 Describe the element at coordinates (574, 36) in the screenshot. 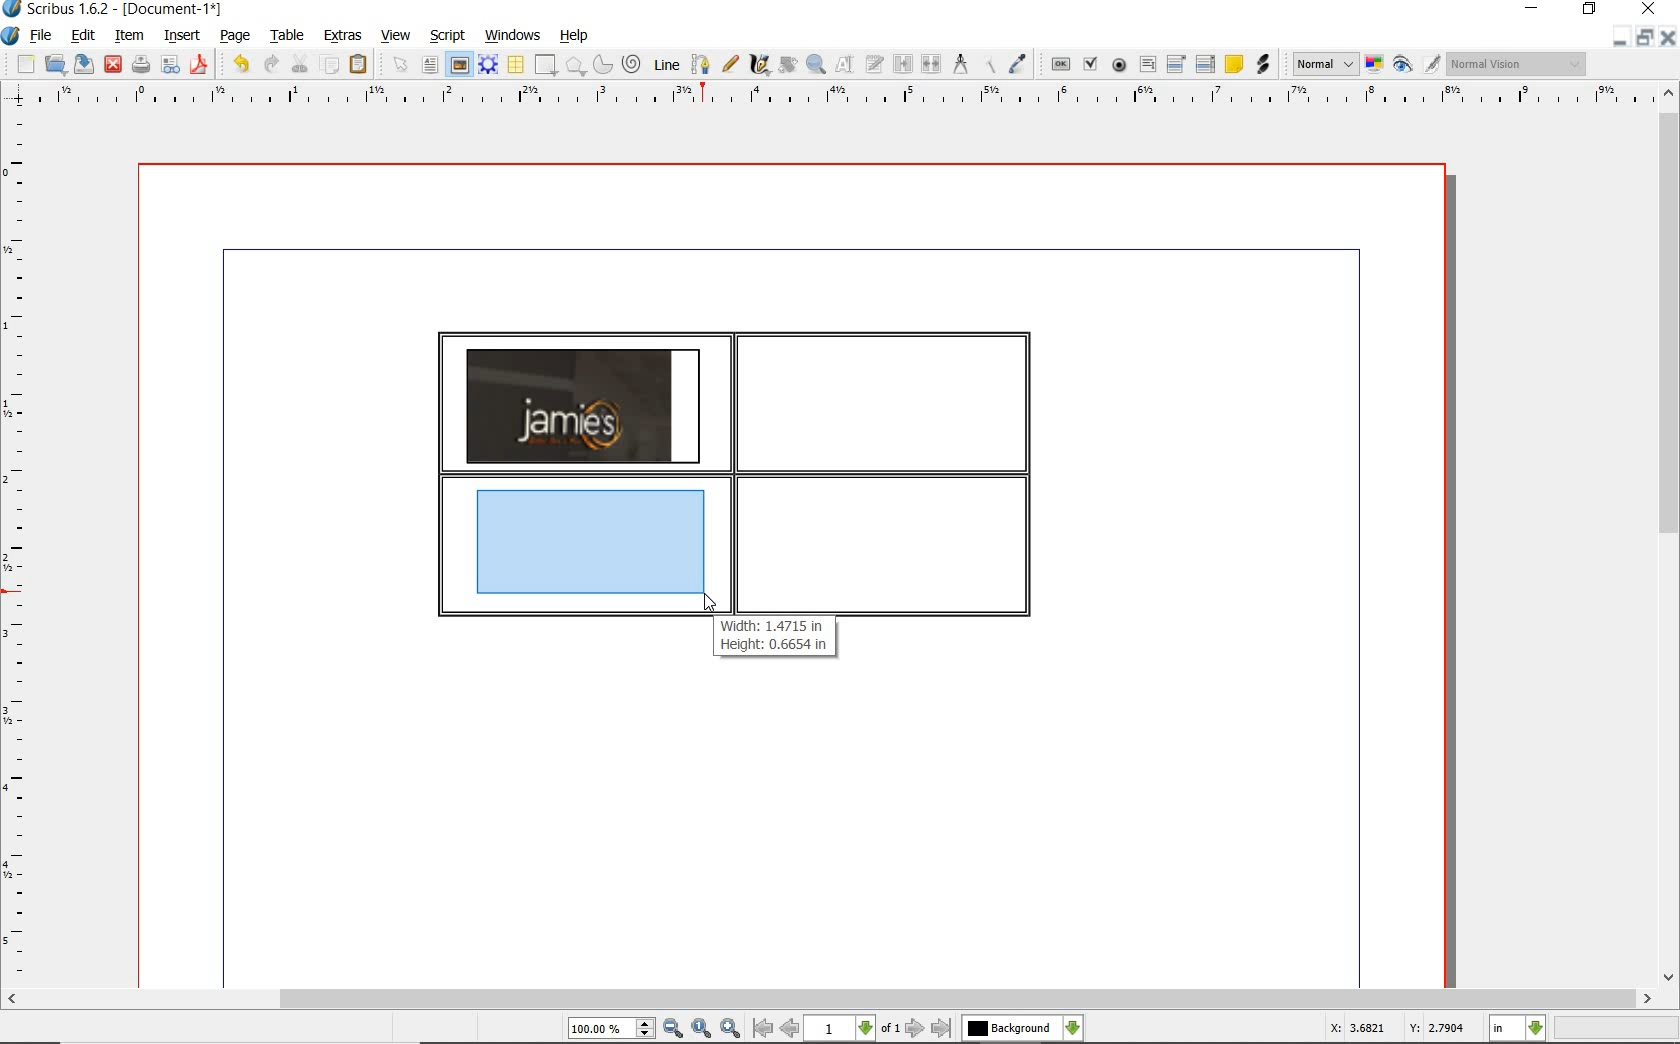

I see `help` at that location.